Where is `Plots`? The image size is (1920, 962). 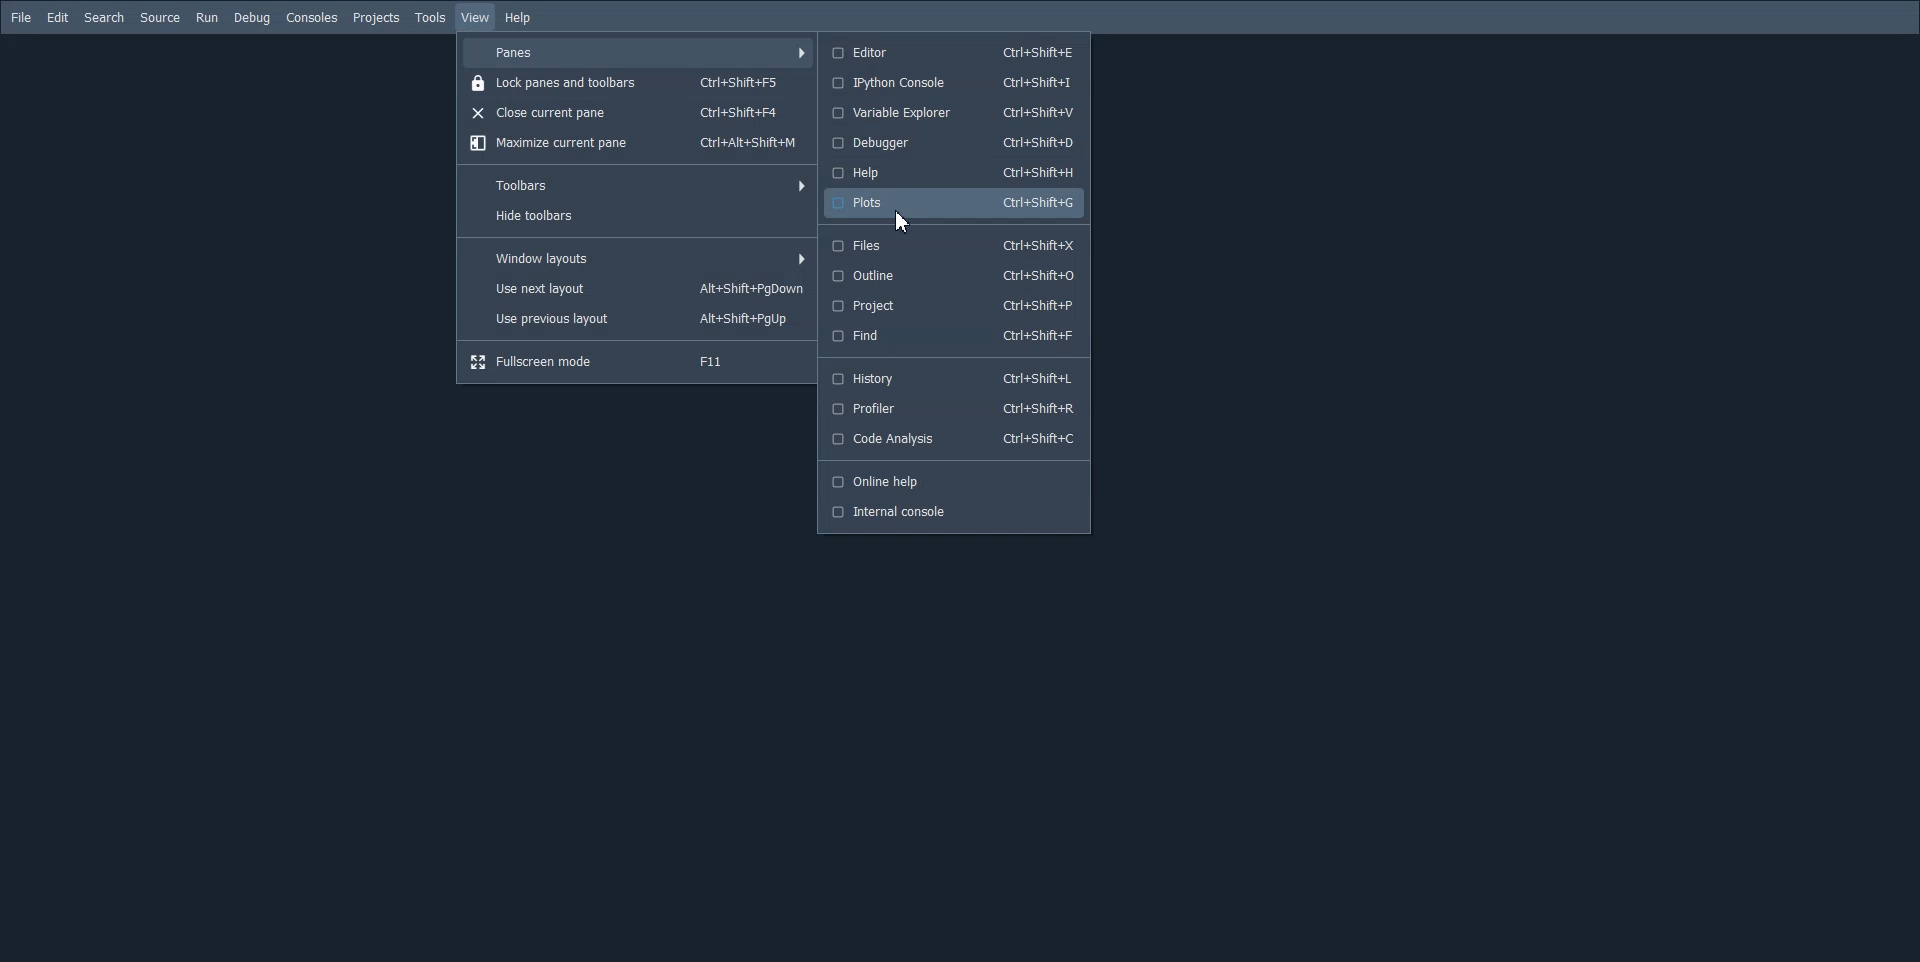
Plots is located at coordinates (956, 202).